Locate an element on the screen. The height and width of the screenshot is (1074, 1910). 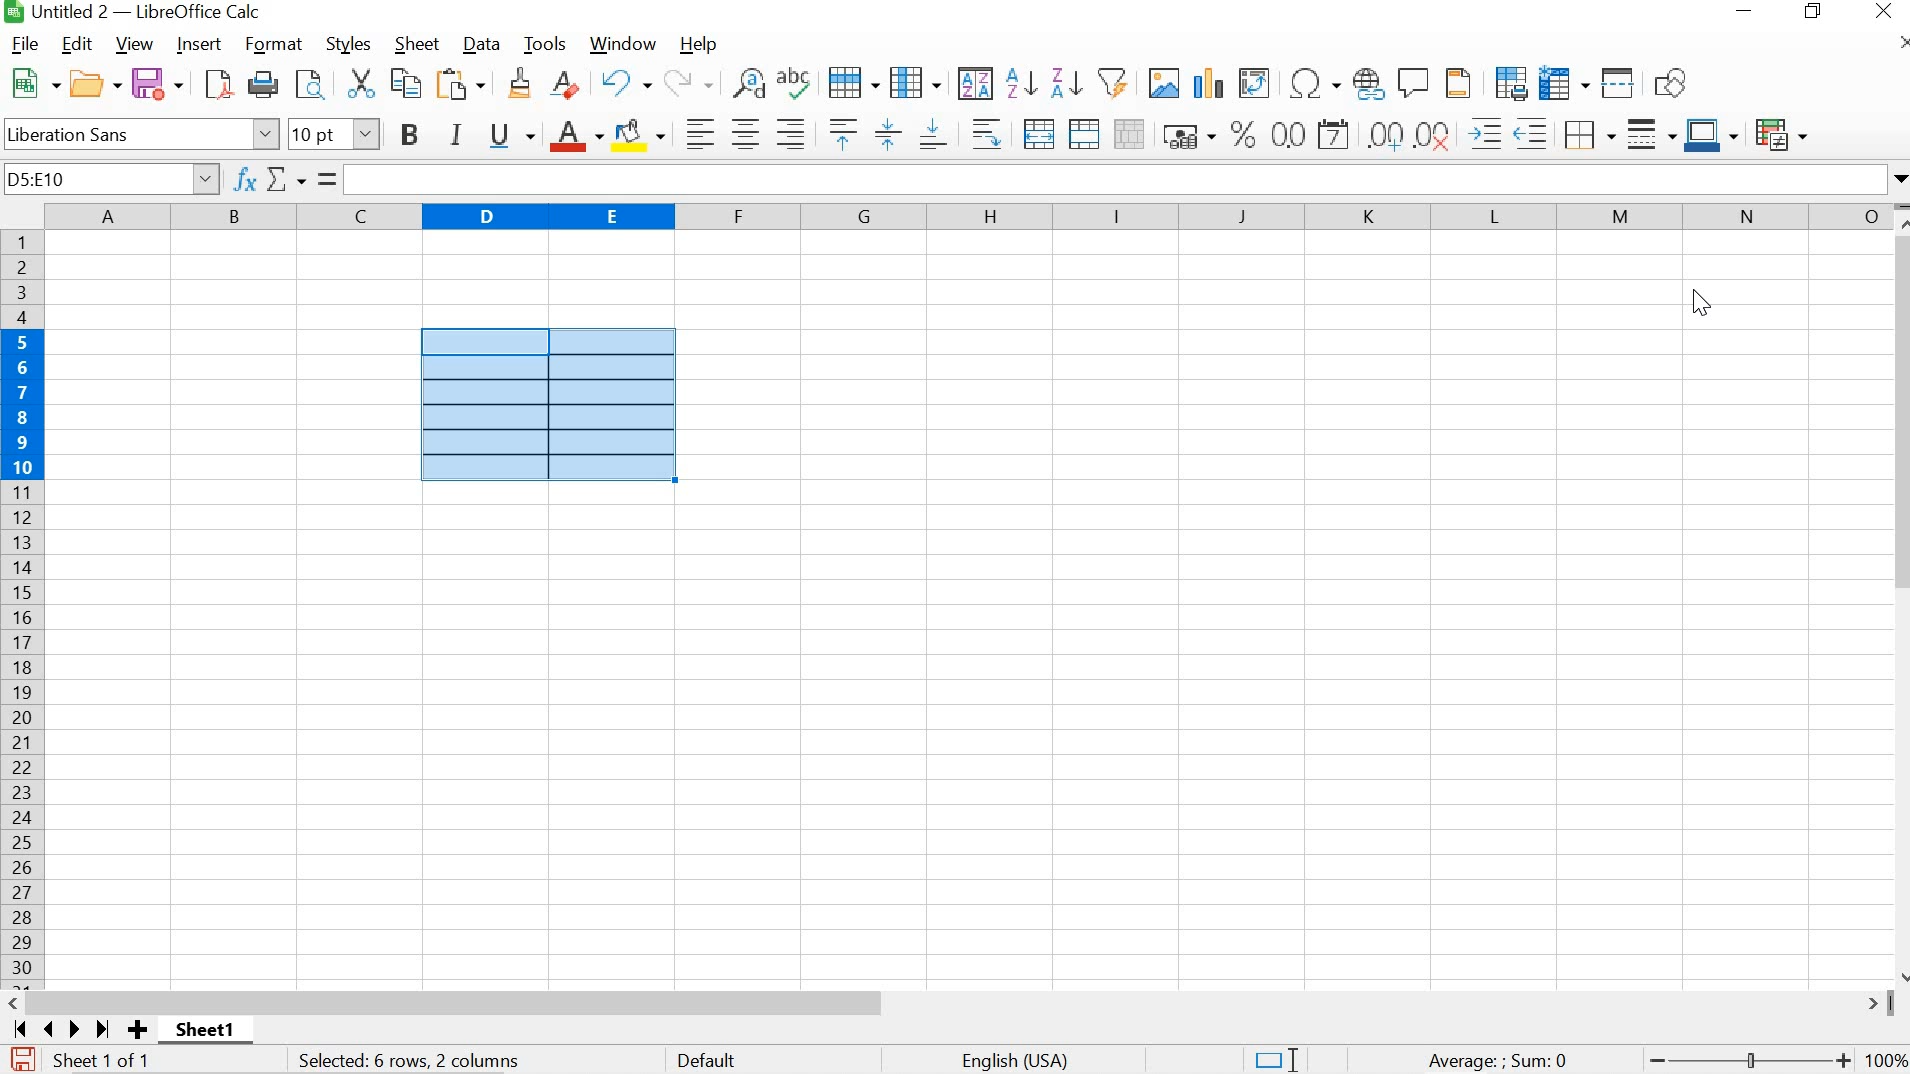
text language is located at coordinates (1018, 1061).